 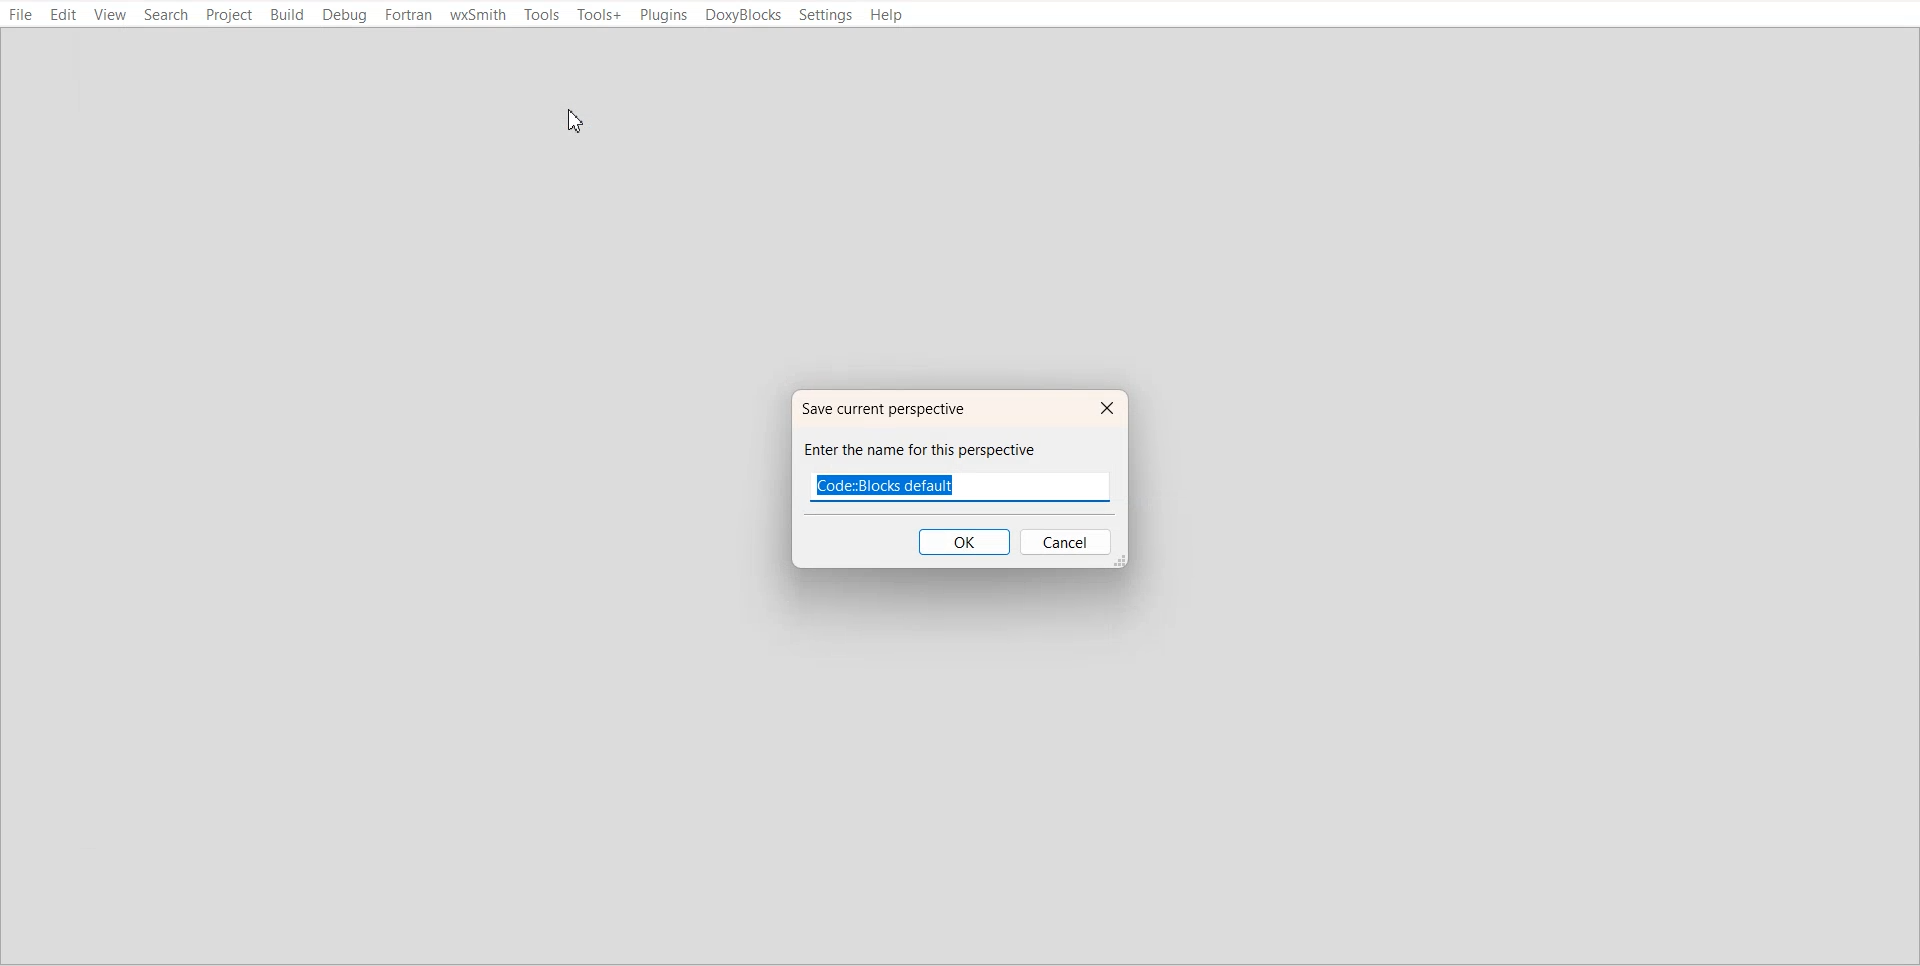 What do you see at coordinates (888, 15) in the screenshot?
I see `Help` at bounding box center [888, 15].